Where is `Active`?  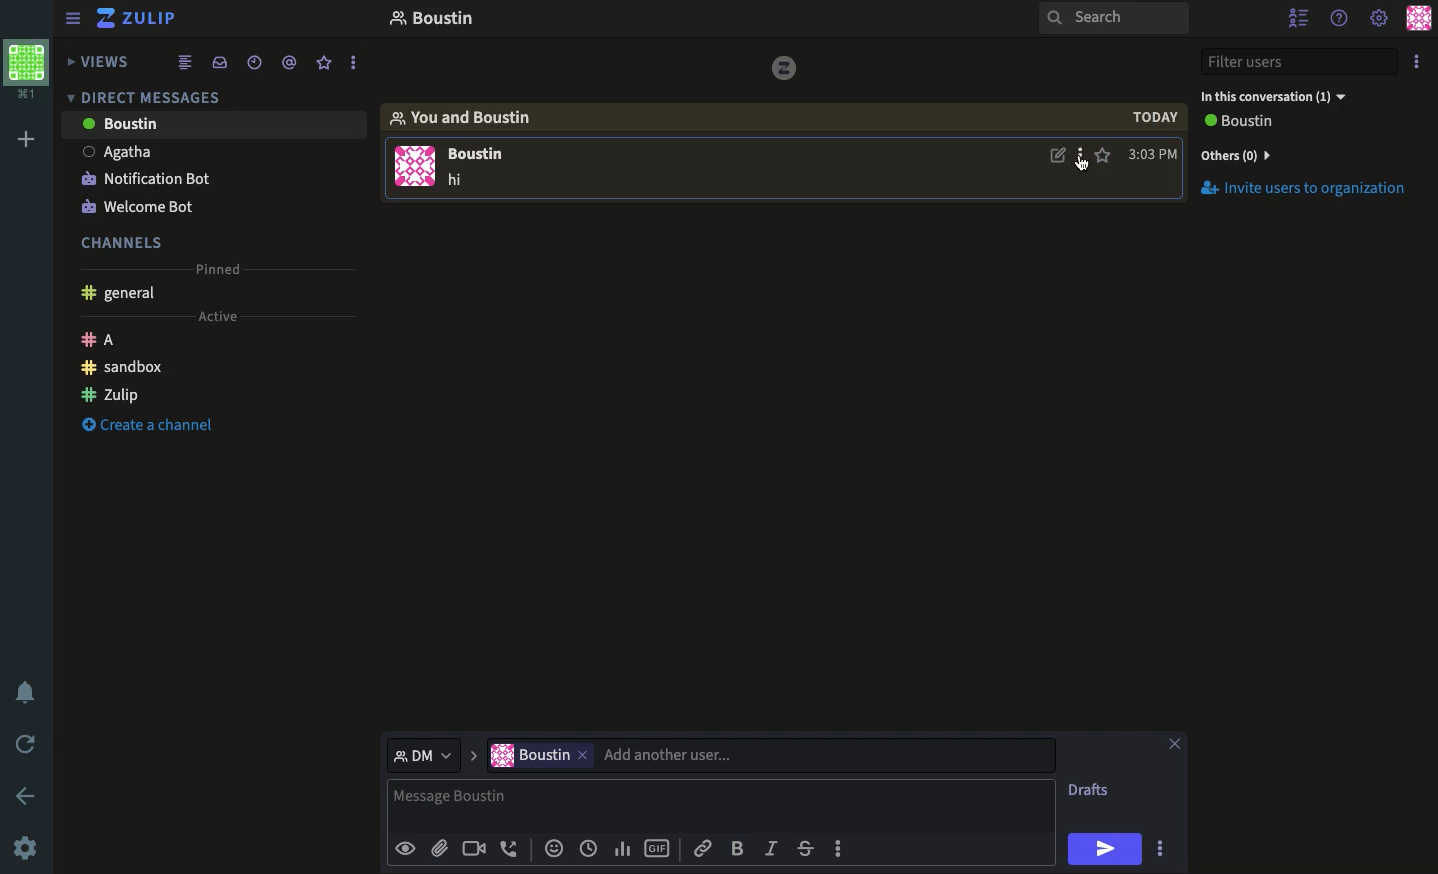
Active is located at coordinates (225, 316).